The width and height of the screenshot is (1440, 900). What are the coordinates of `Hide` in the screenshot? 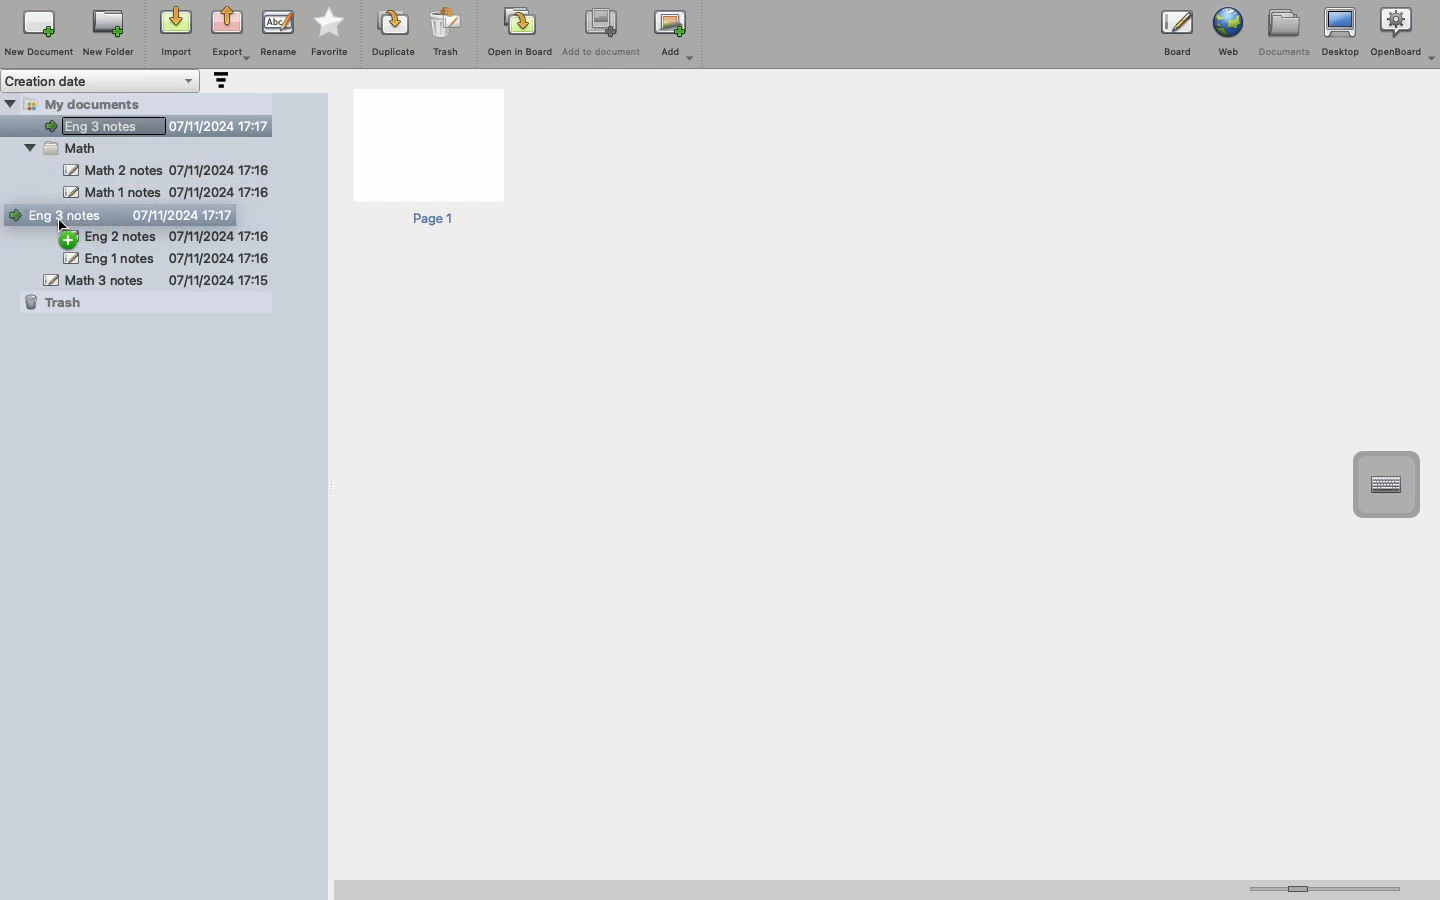 It's located at (28, 145).